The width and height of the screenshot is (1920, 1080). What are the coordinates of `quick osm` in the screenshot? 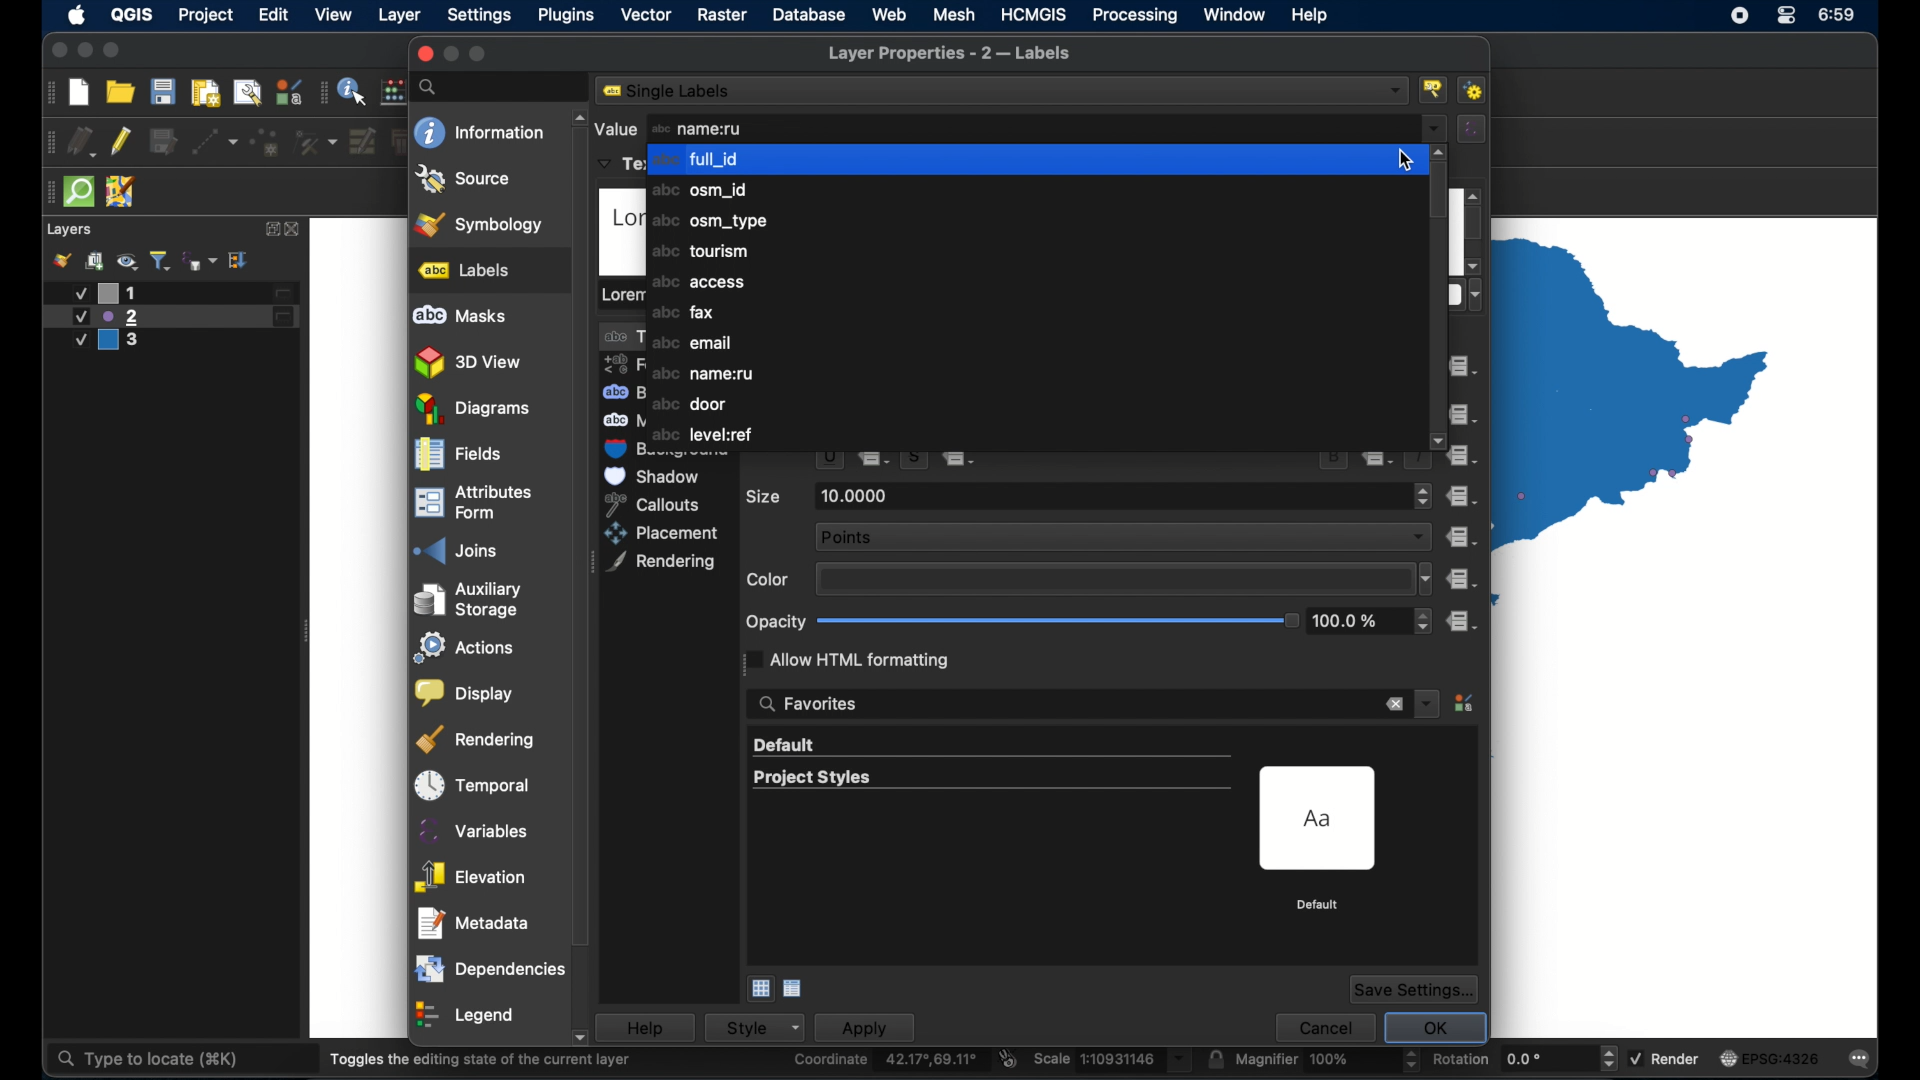 It's located at (80, 192).